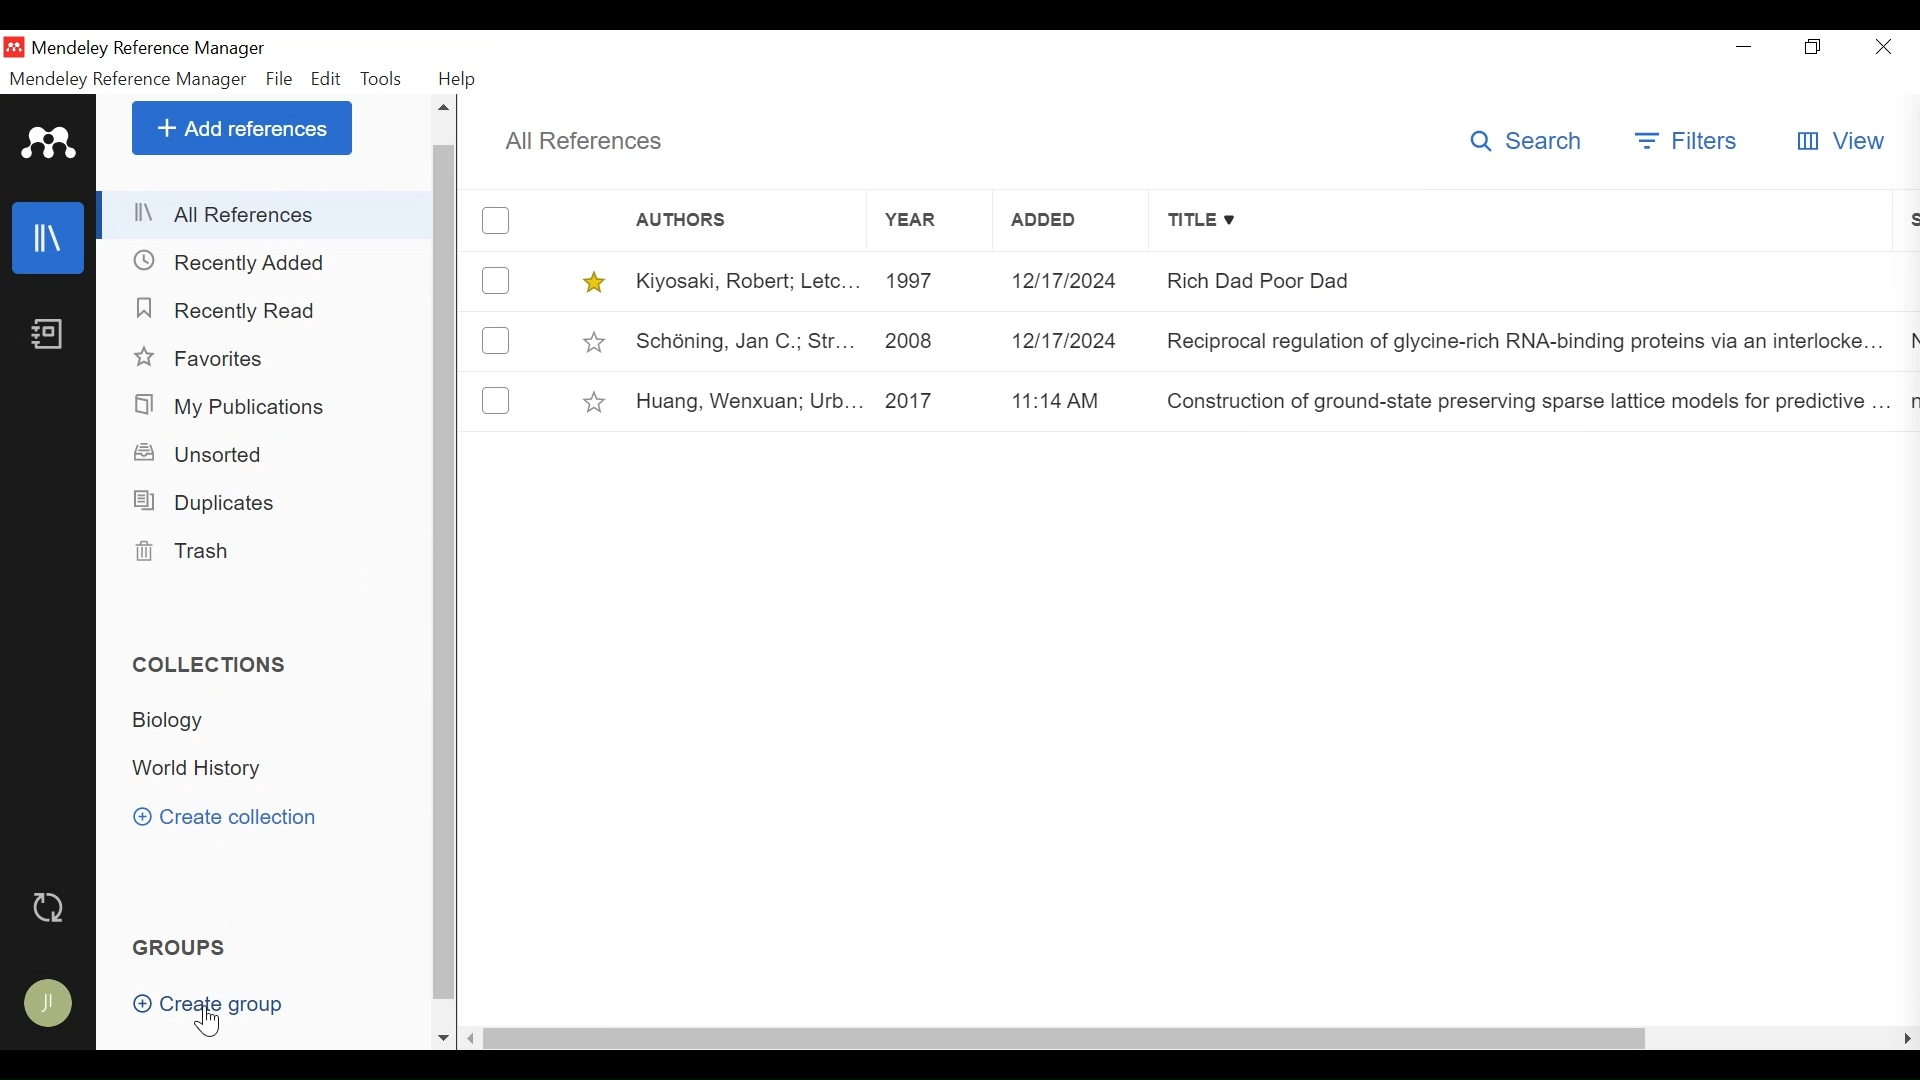 This screenshot has width=1920, height=1080. What do you see at coordinates (1528, 339) in the screenshot?
I see `Reciprocal regulation of glycine-rich RNA-binding proteins via an interlocked..` at bounding box center [1528, 339].